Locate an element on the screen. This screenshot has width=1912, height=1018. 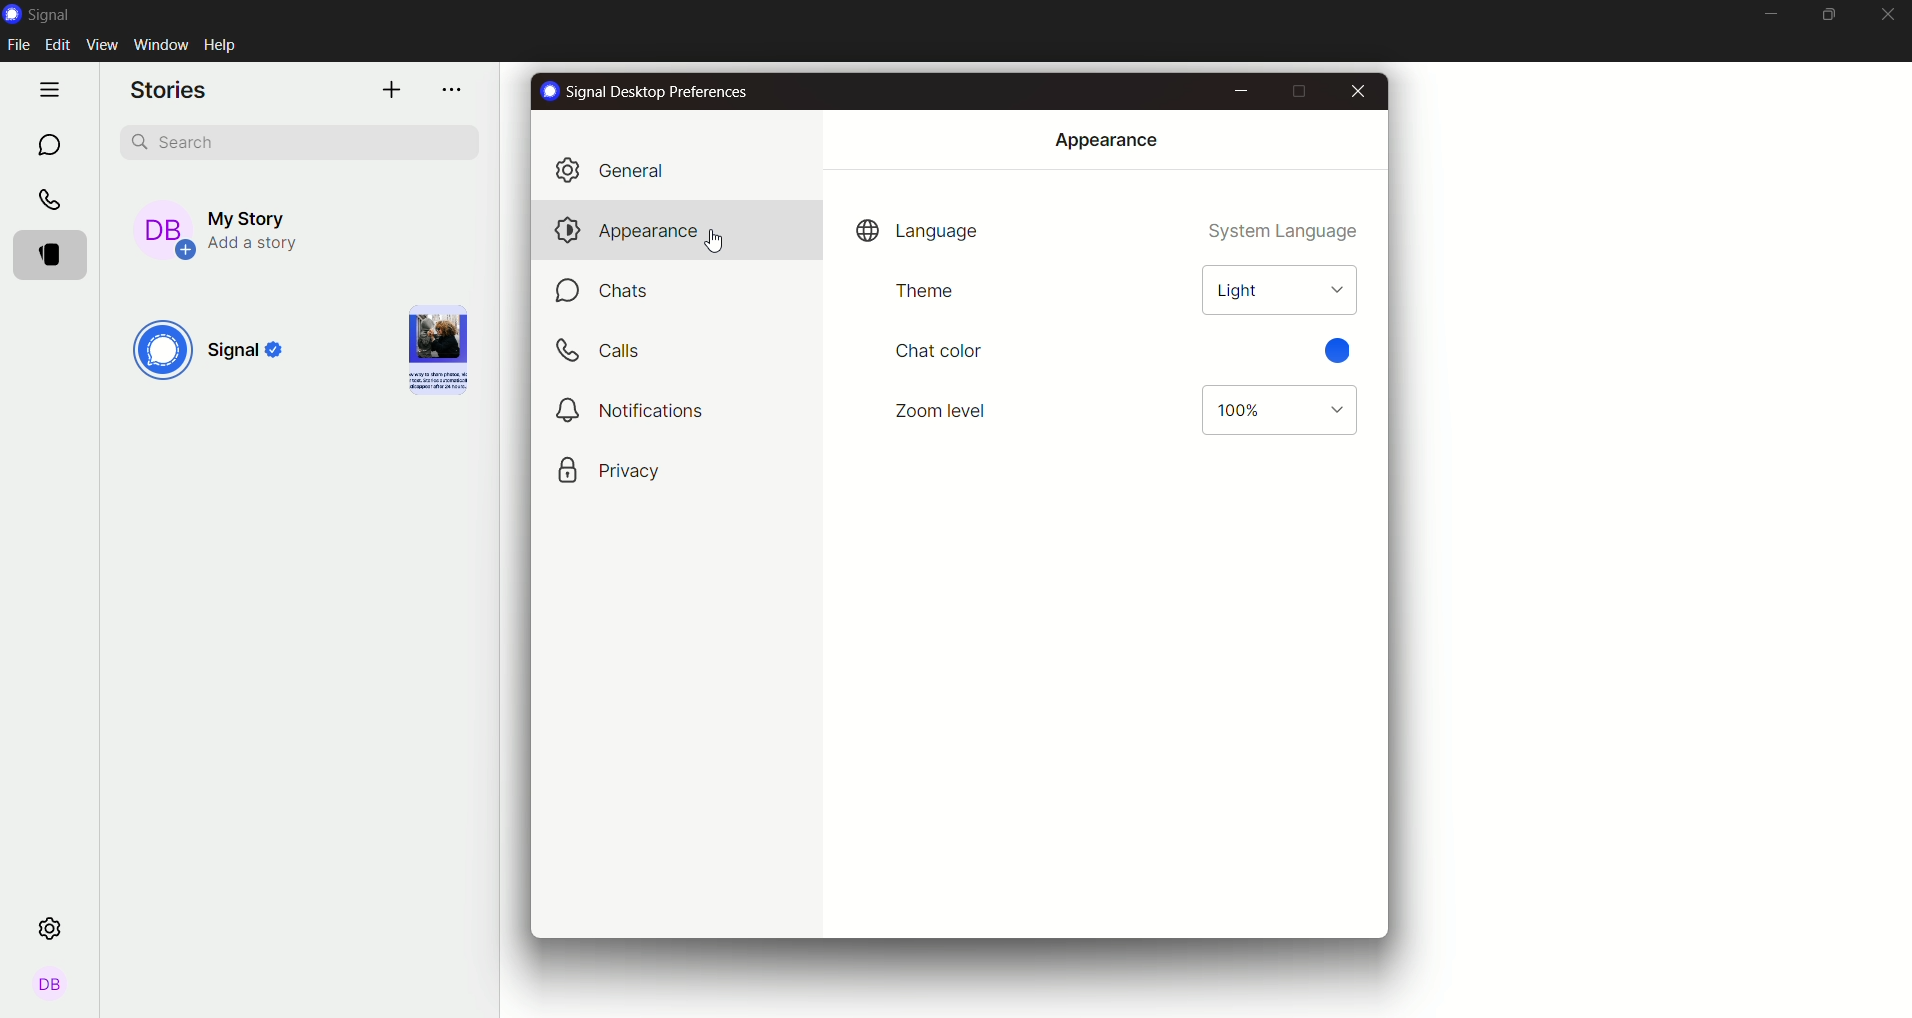
language is located at coordinates (918, 231).